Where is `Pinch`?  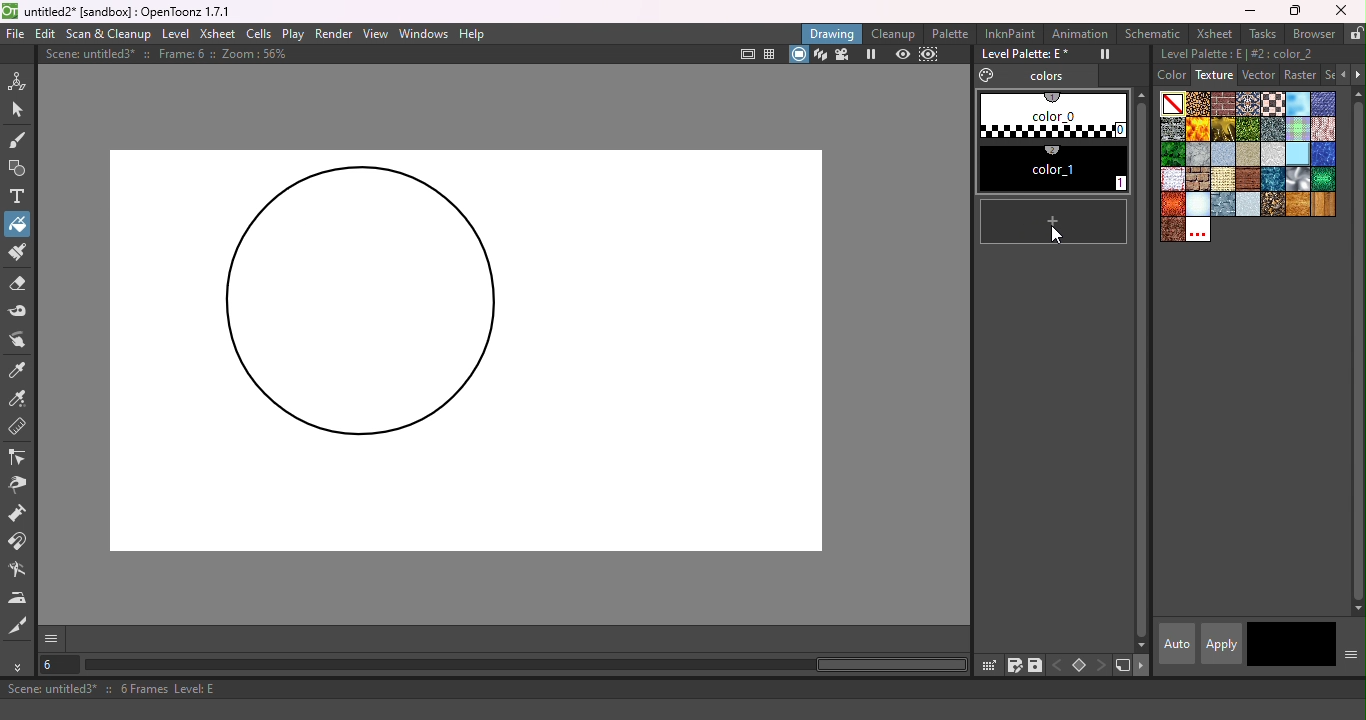 Pinch is located at coordinates (19, 487).